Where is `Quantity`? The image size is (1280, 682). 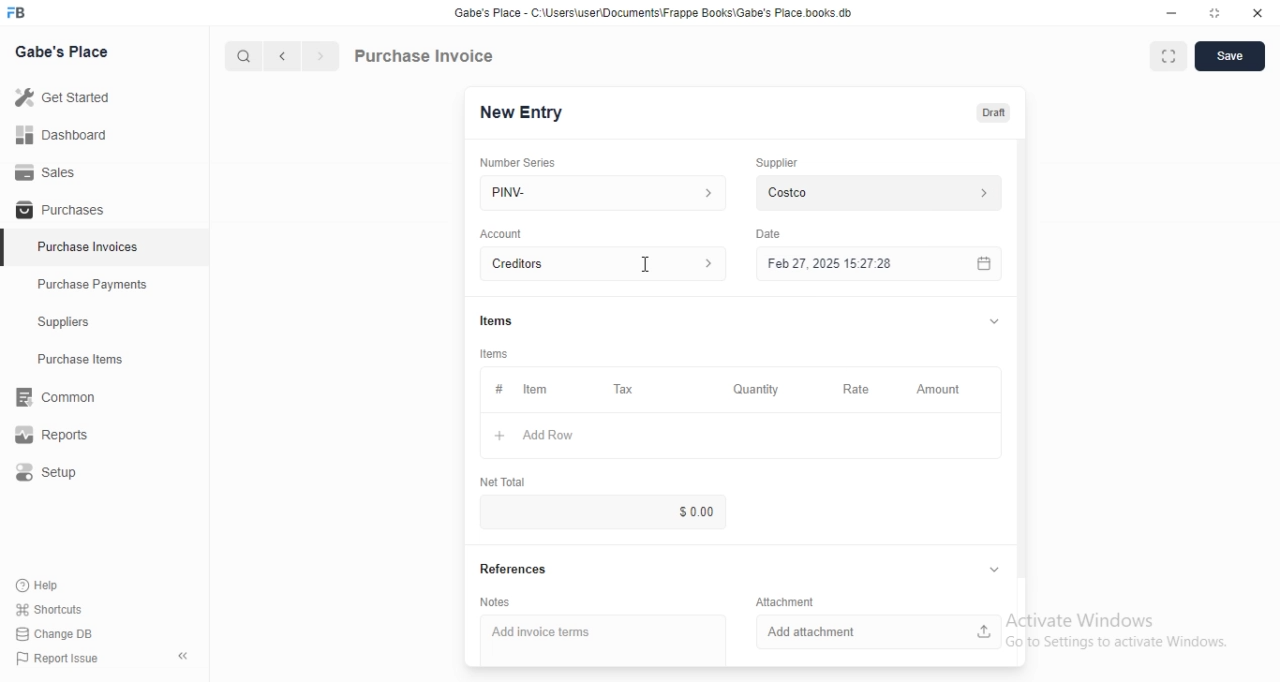 Quantity is located at coordinates (757, 389).